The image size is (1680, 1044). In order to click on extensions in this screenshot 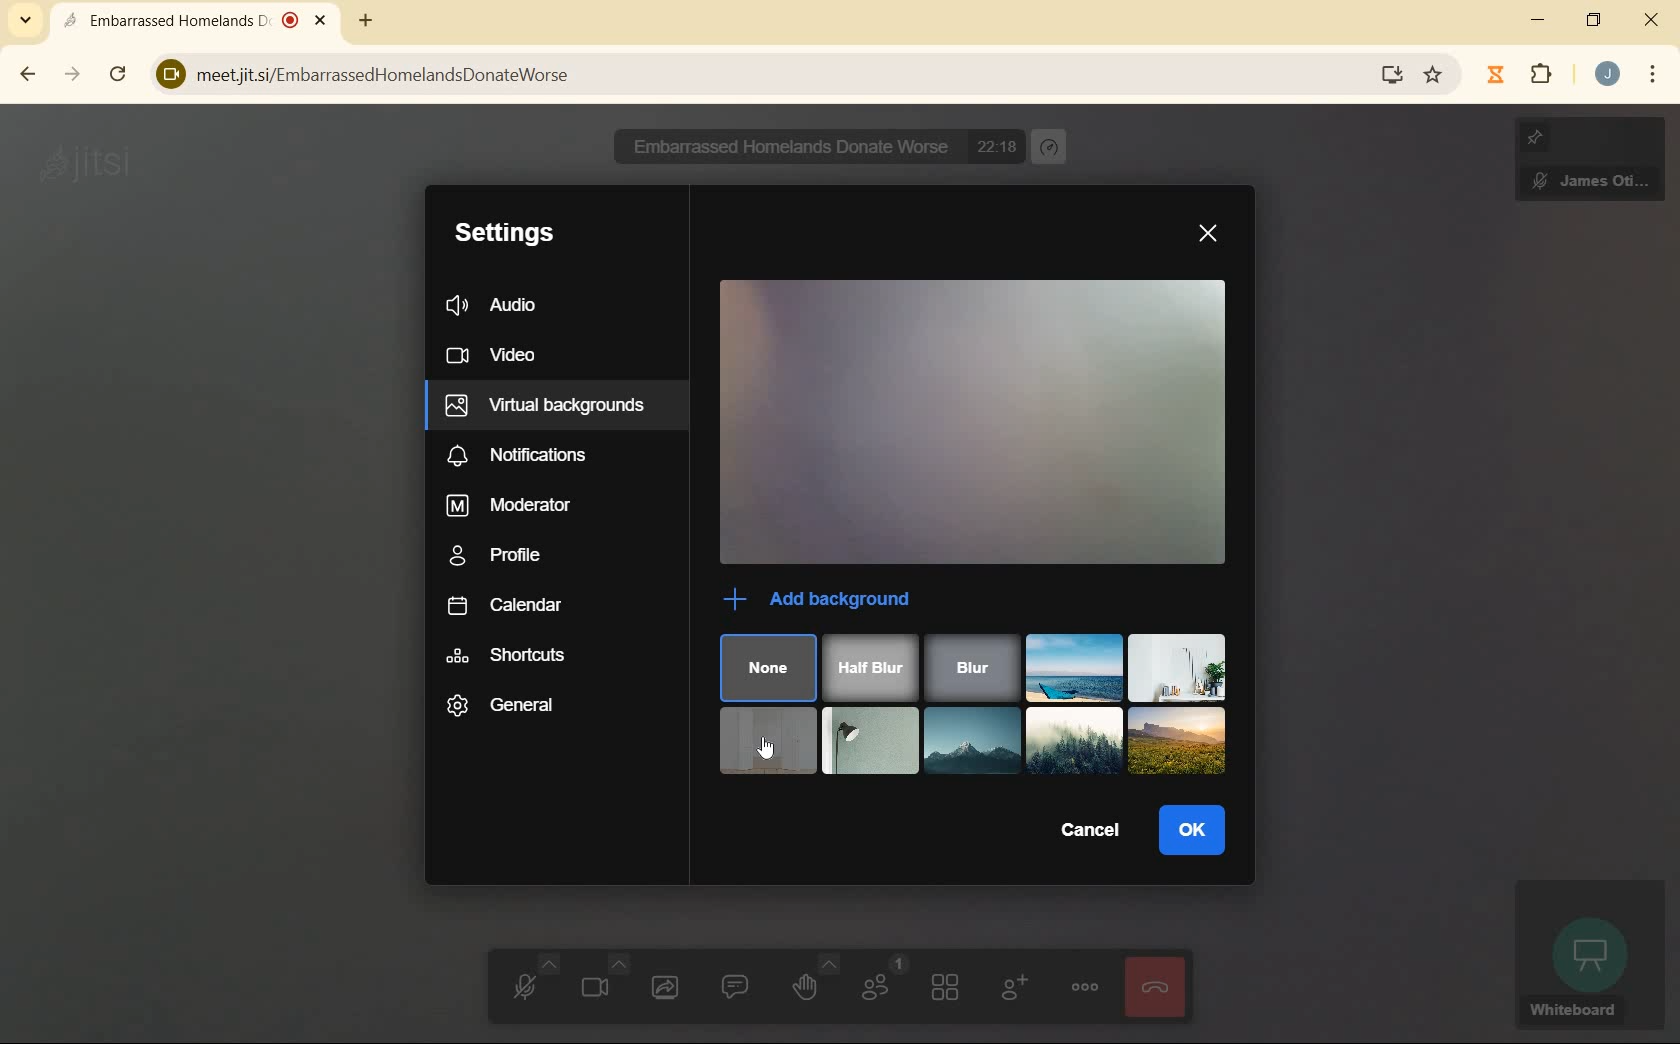, I will do `click(1521, 75)`.